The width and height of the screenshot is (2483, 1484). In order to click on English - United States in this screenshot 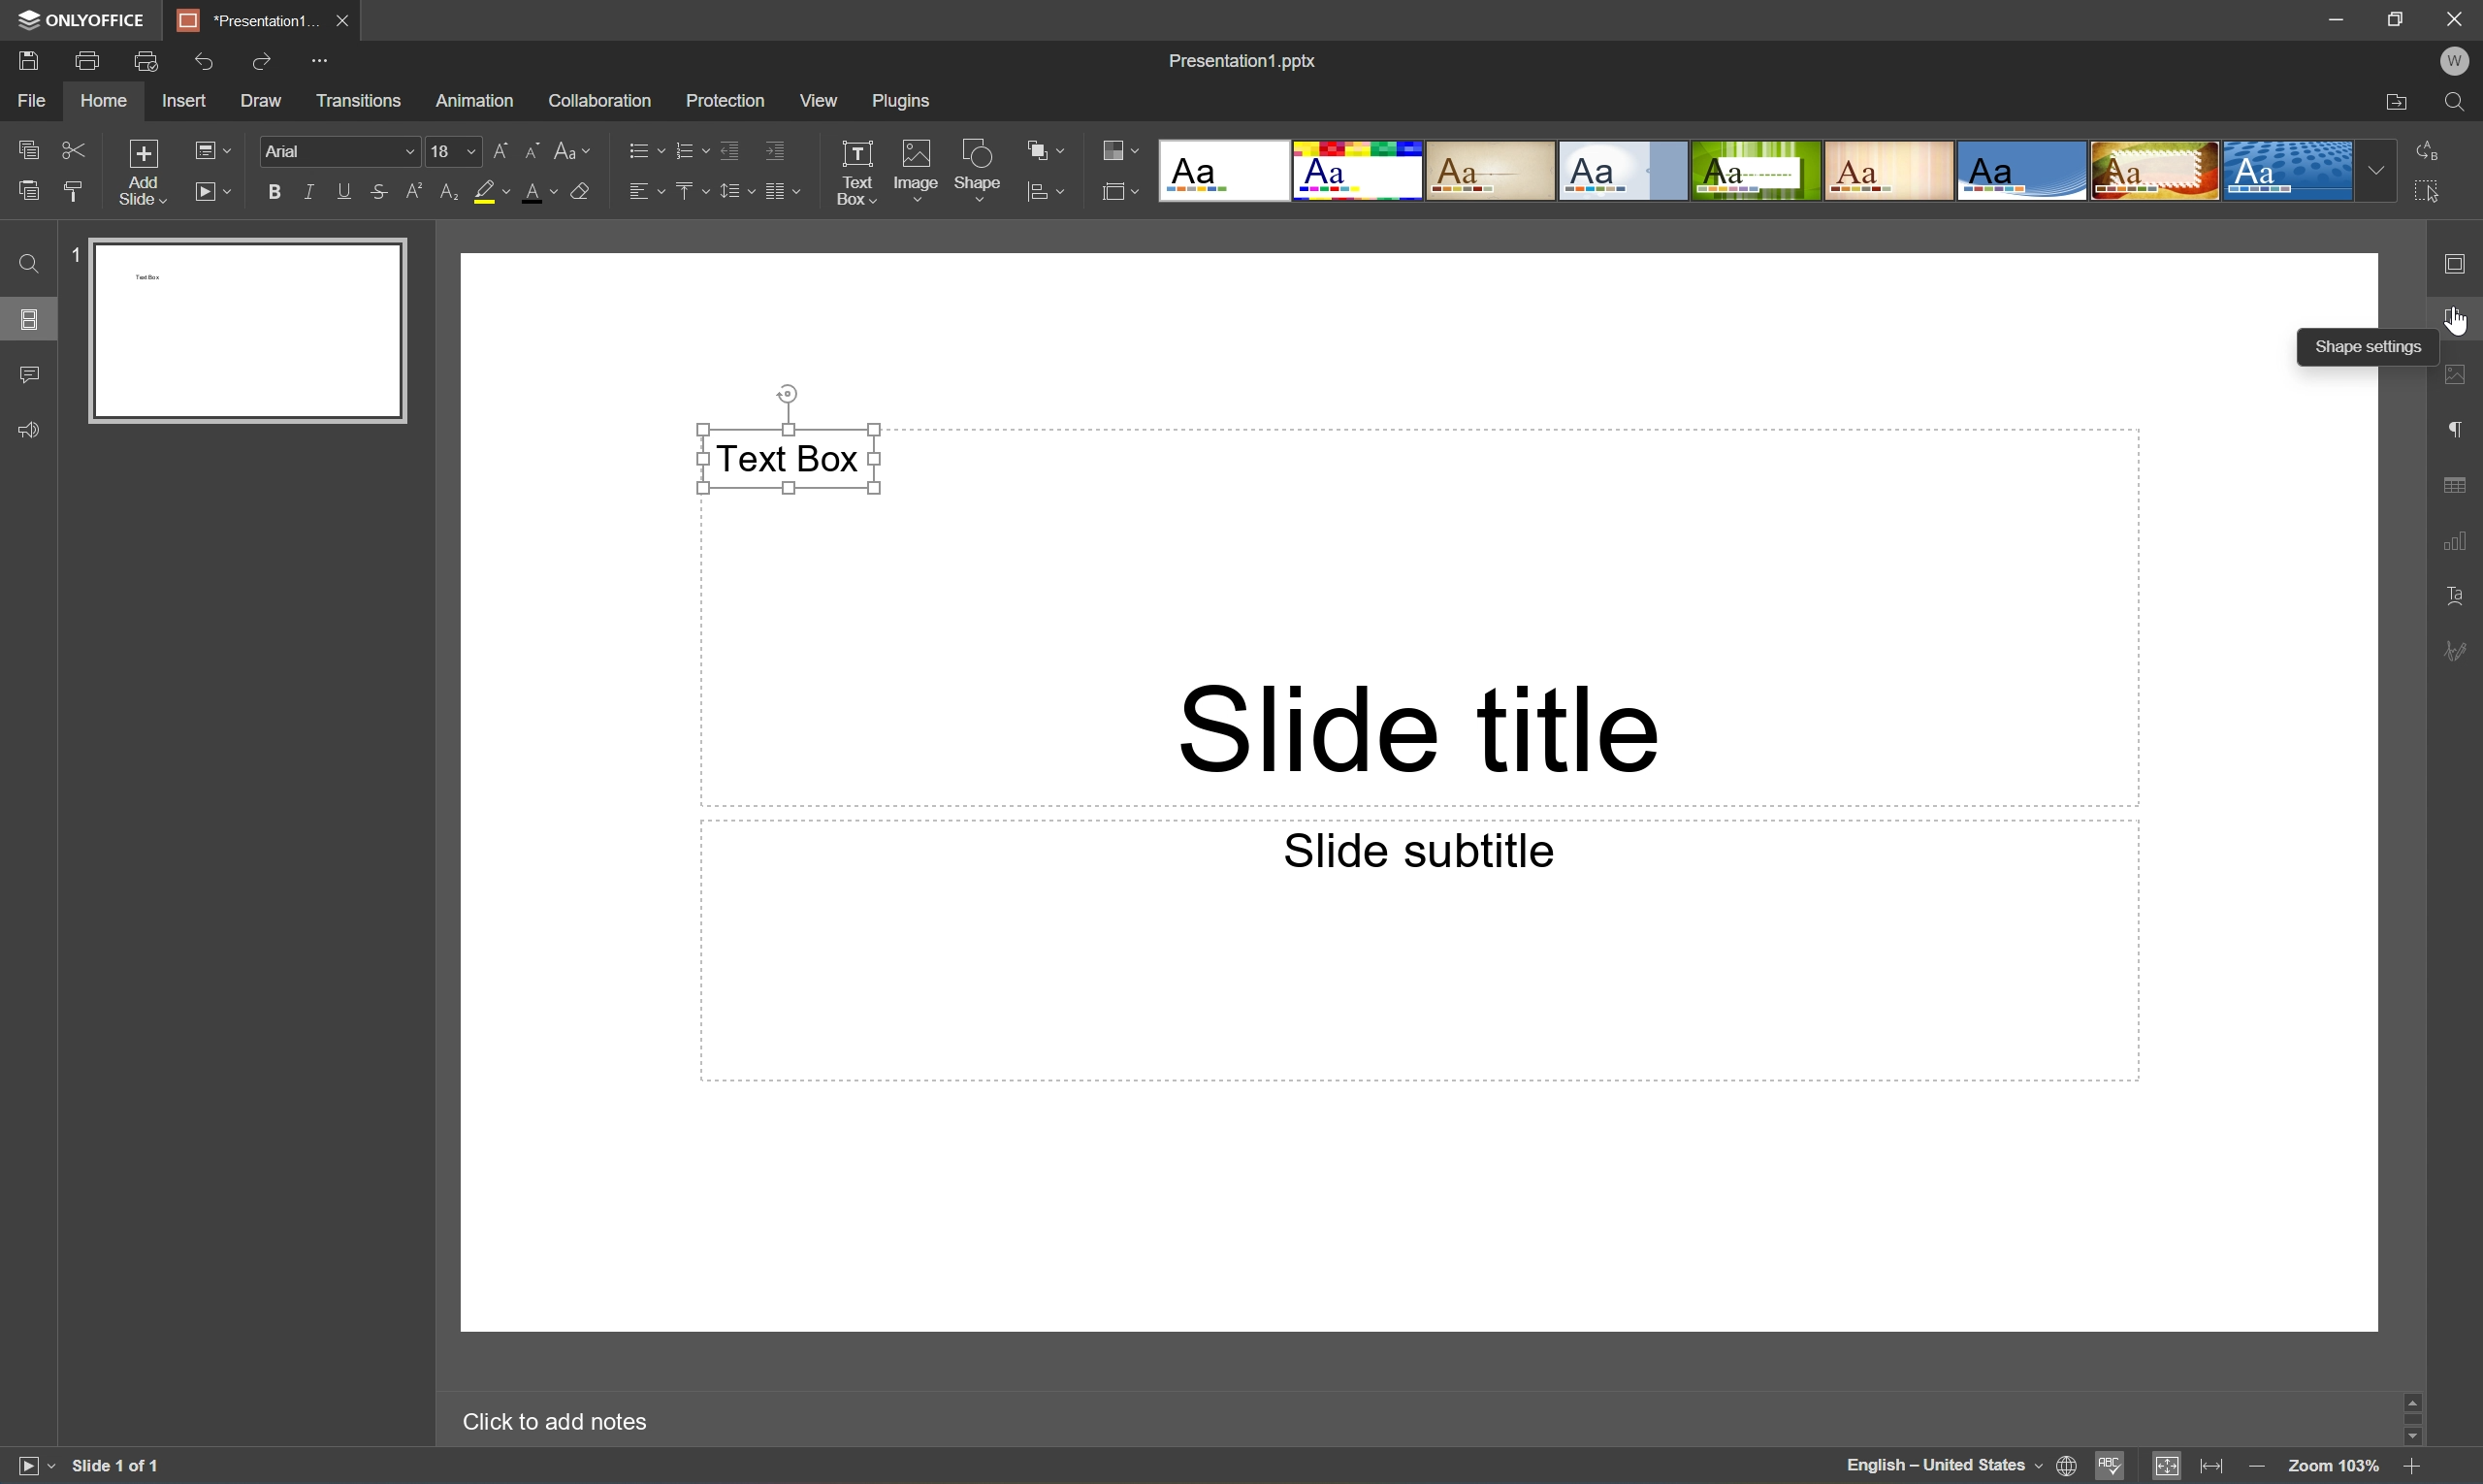, I will do `click(1937, 1467)`.